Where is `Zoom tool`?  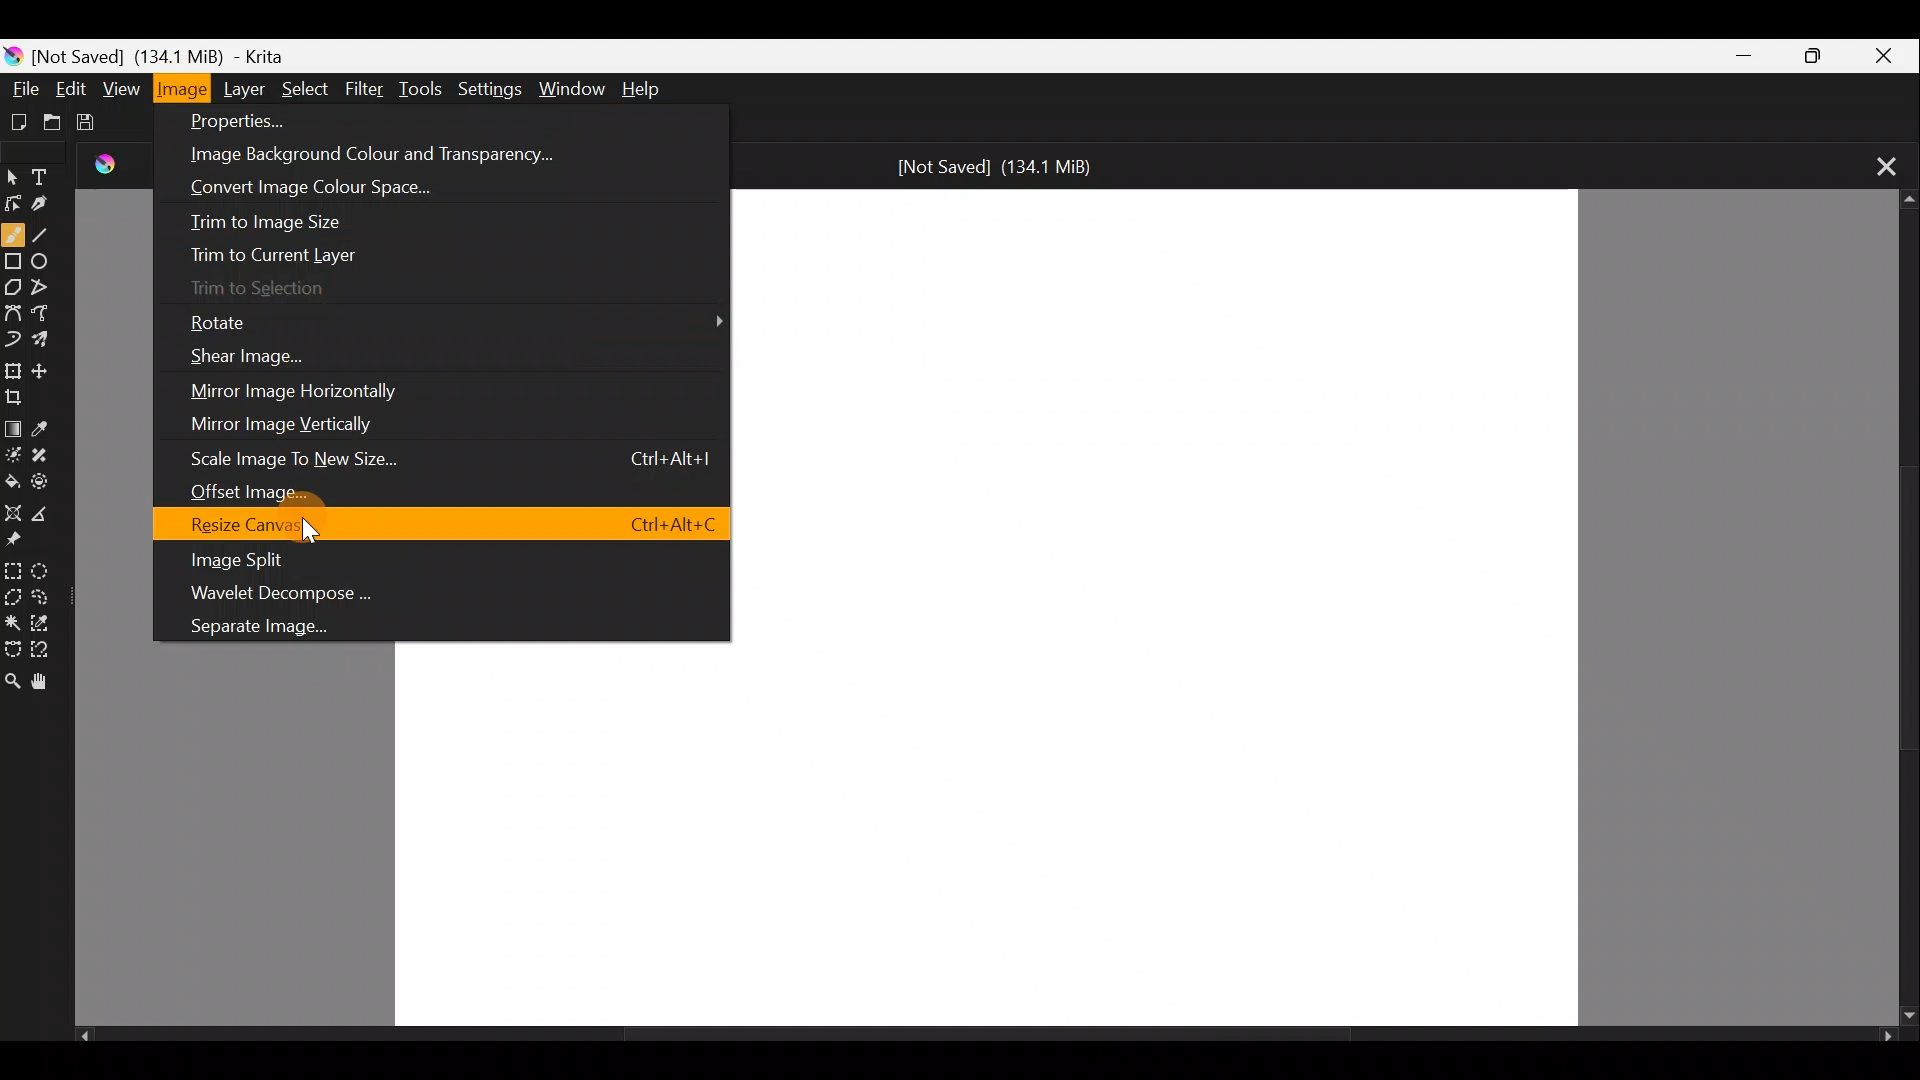 Zoom tool is located at coordinates (12, 682).